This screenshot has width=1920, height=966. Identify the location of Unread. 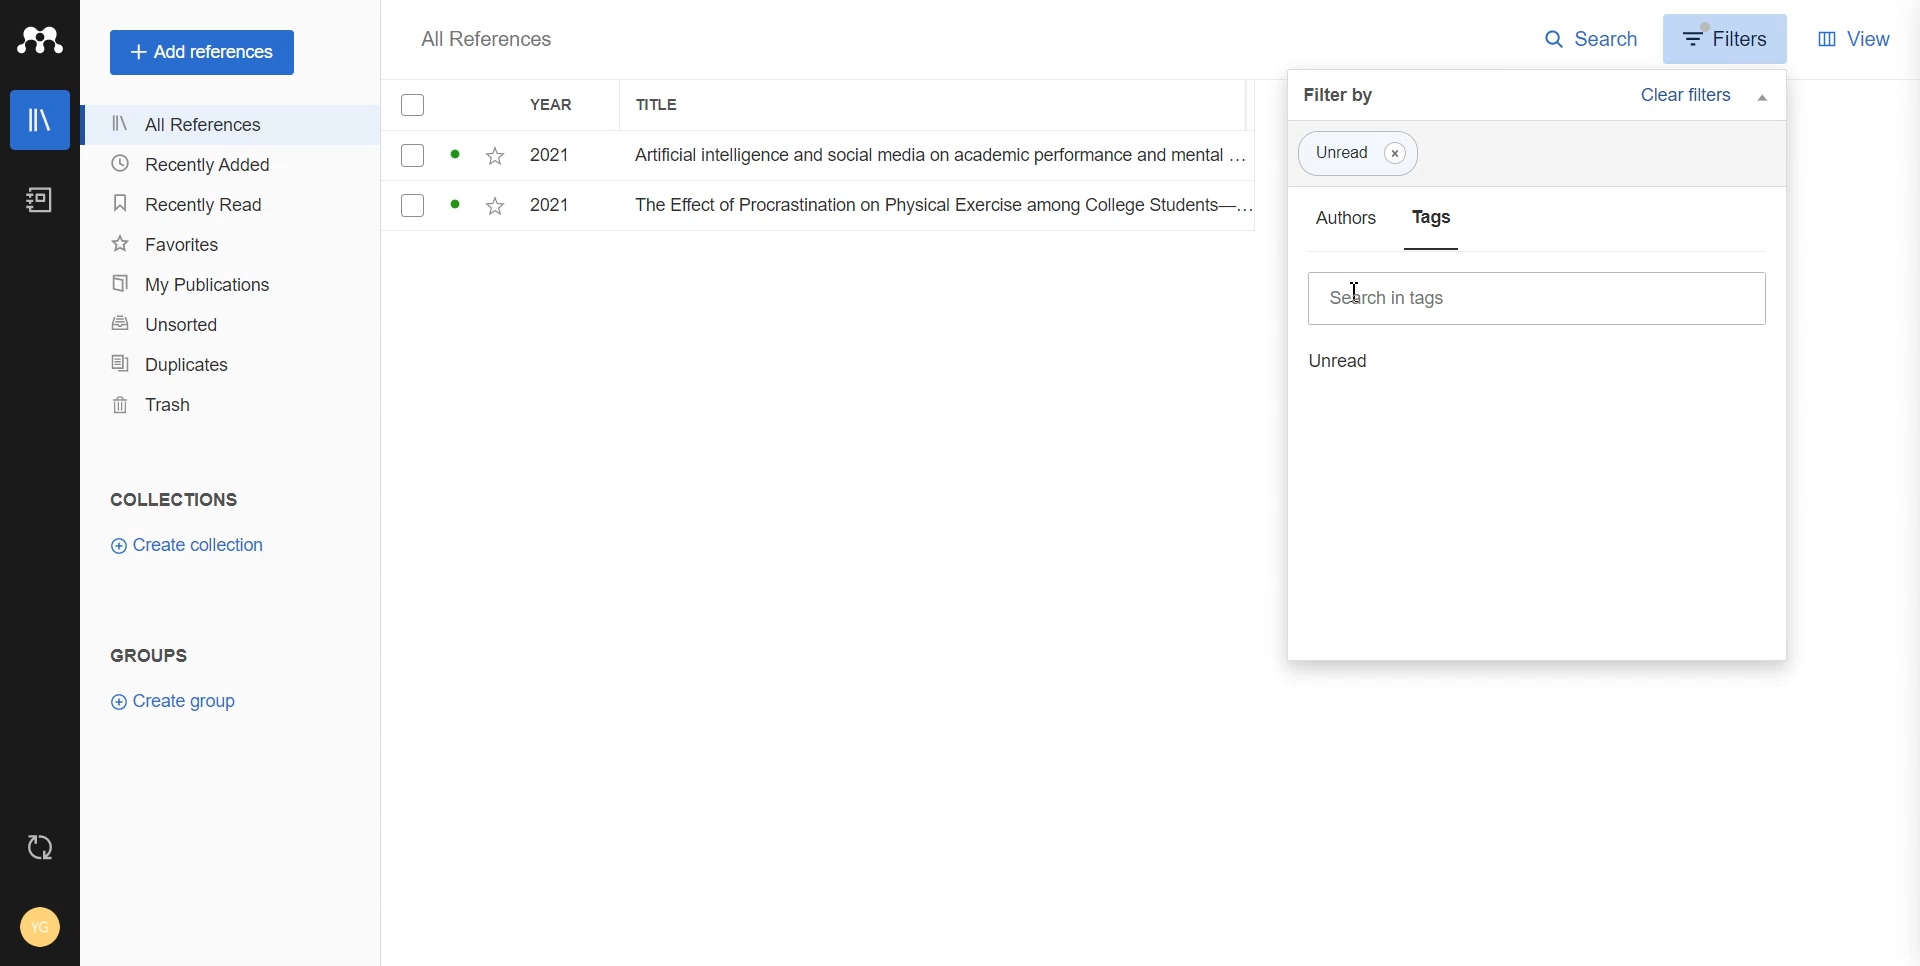
(1350, 359).